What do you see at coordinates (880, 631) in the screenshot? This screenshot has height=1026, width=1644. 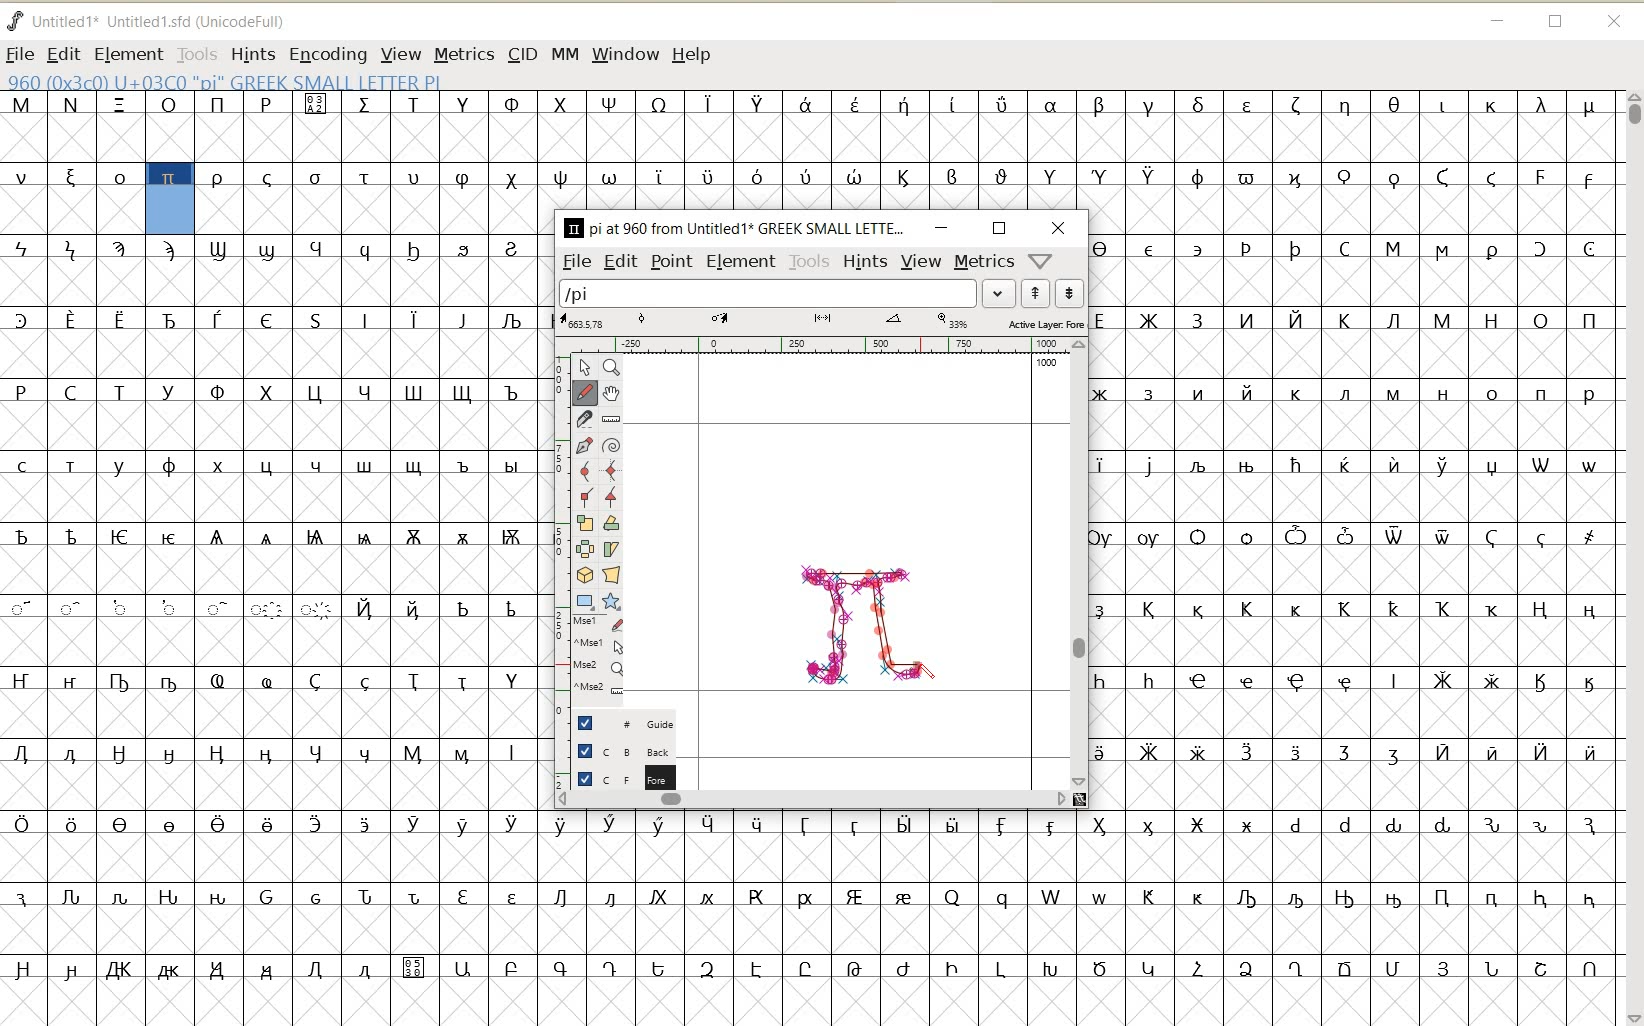 I see `a pi symbol (π) created` at bounding box center [880, 631].